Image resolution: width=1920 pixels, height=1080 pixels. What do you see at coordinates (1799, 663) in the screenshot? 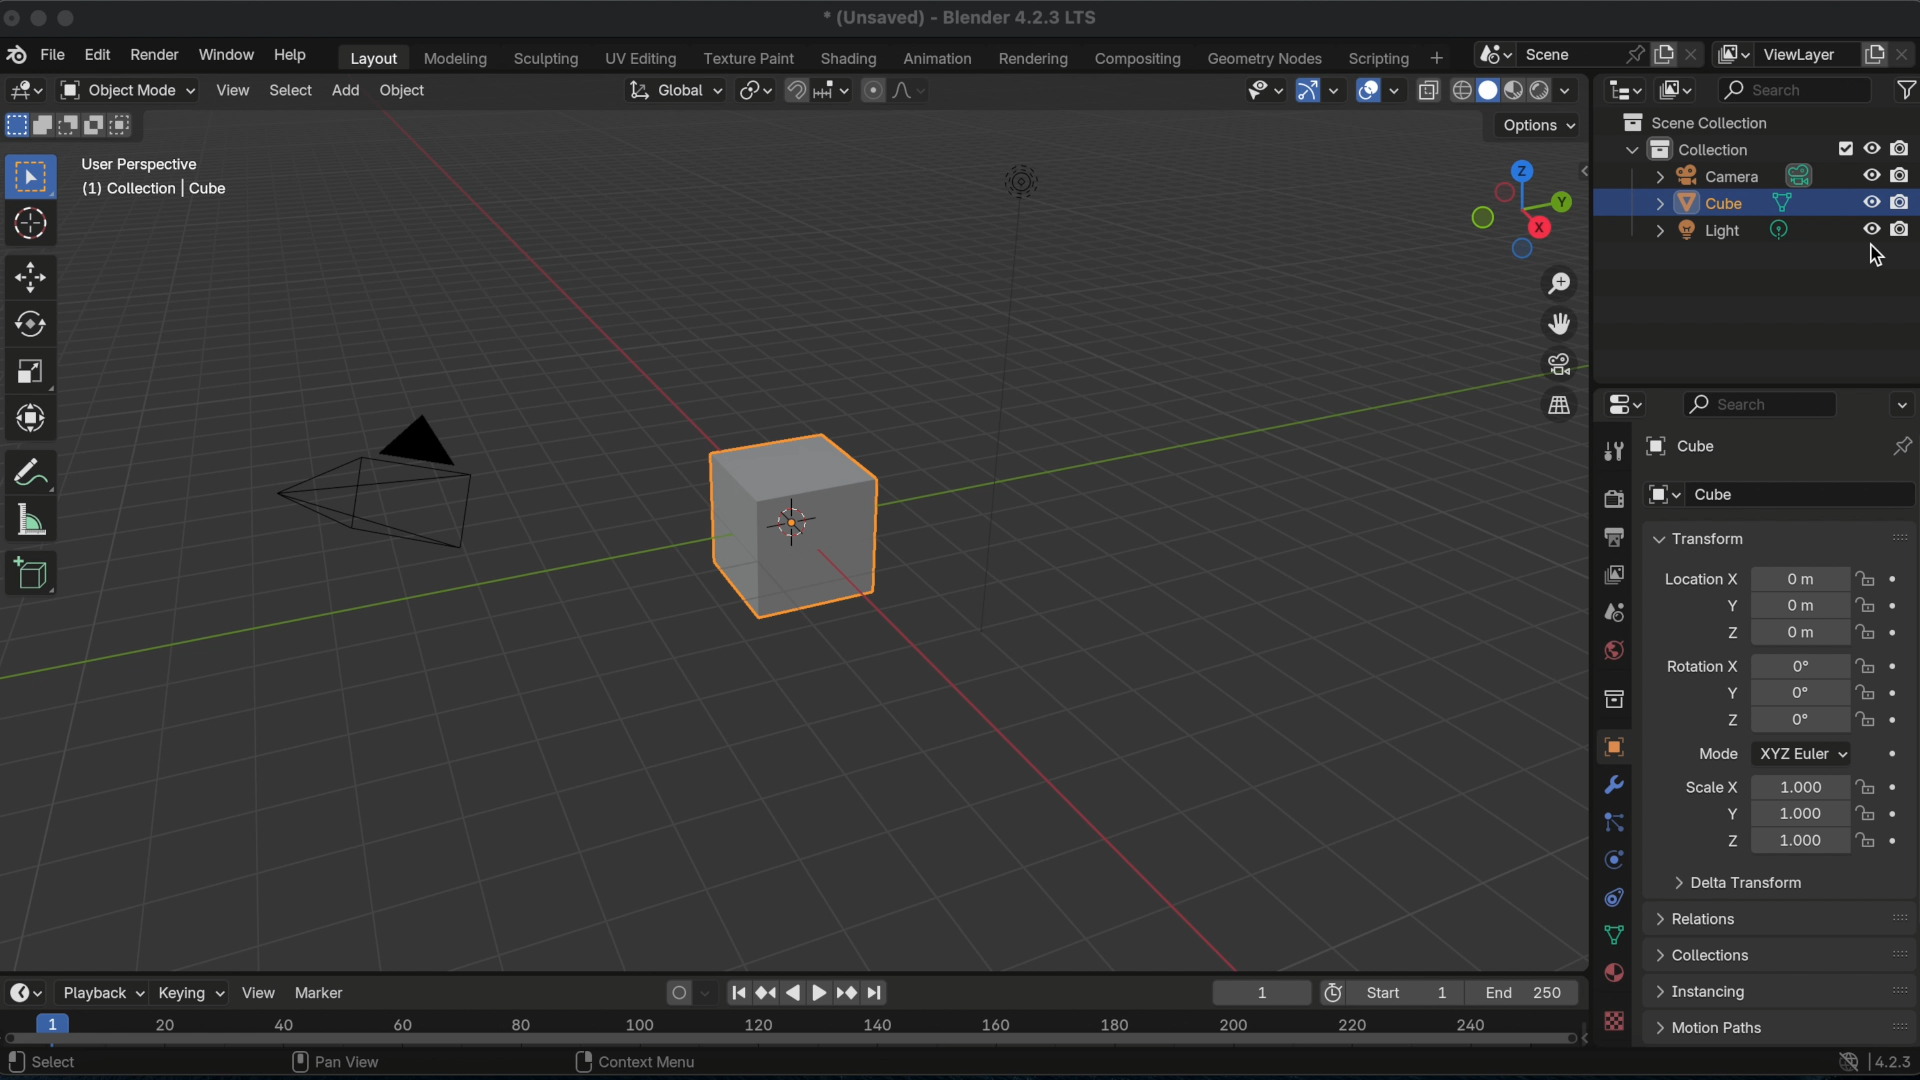
I see `Euler rotation` at bounding box center [1799, 663].